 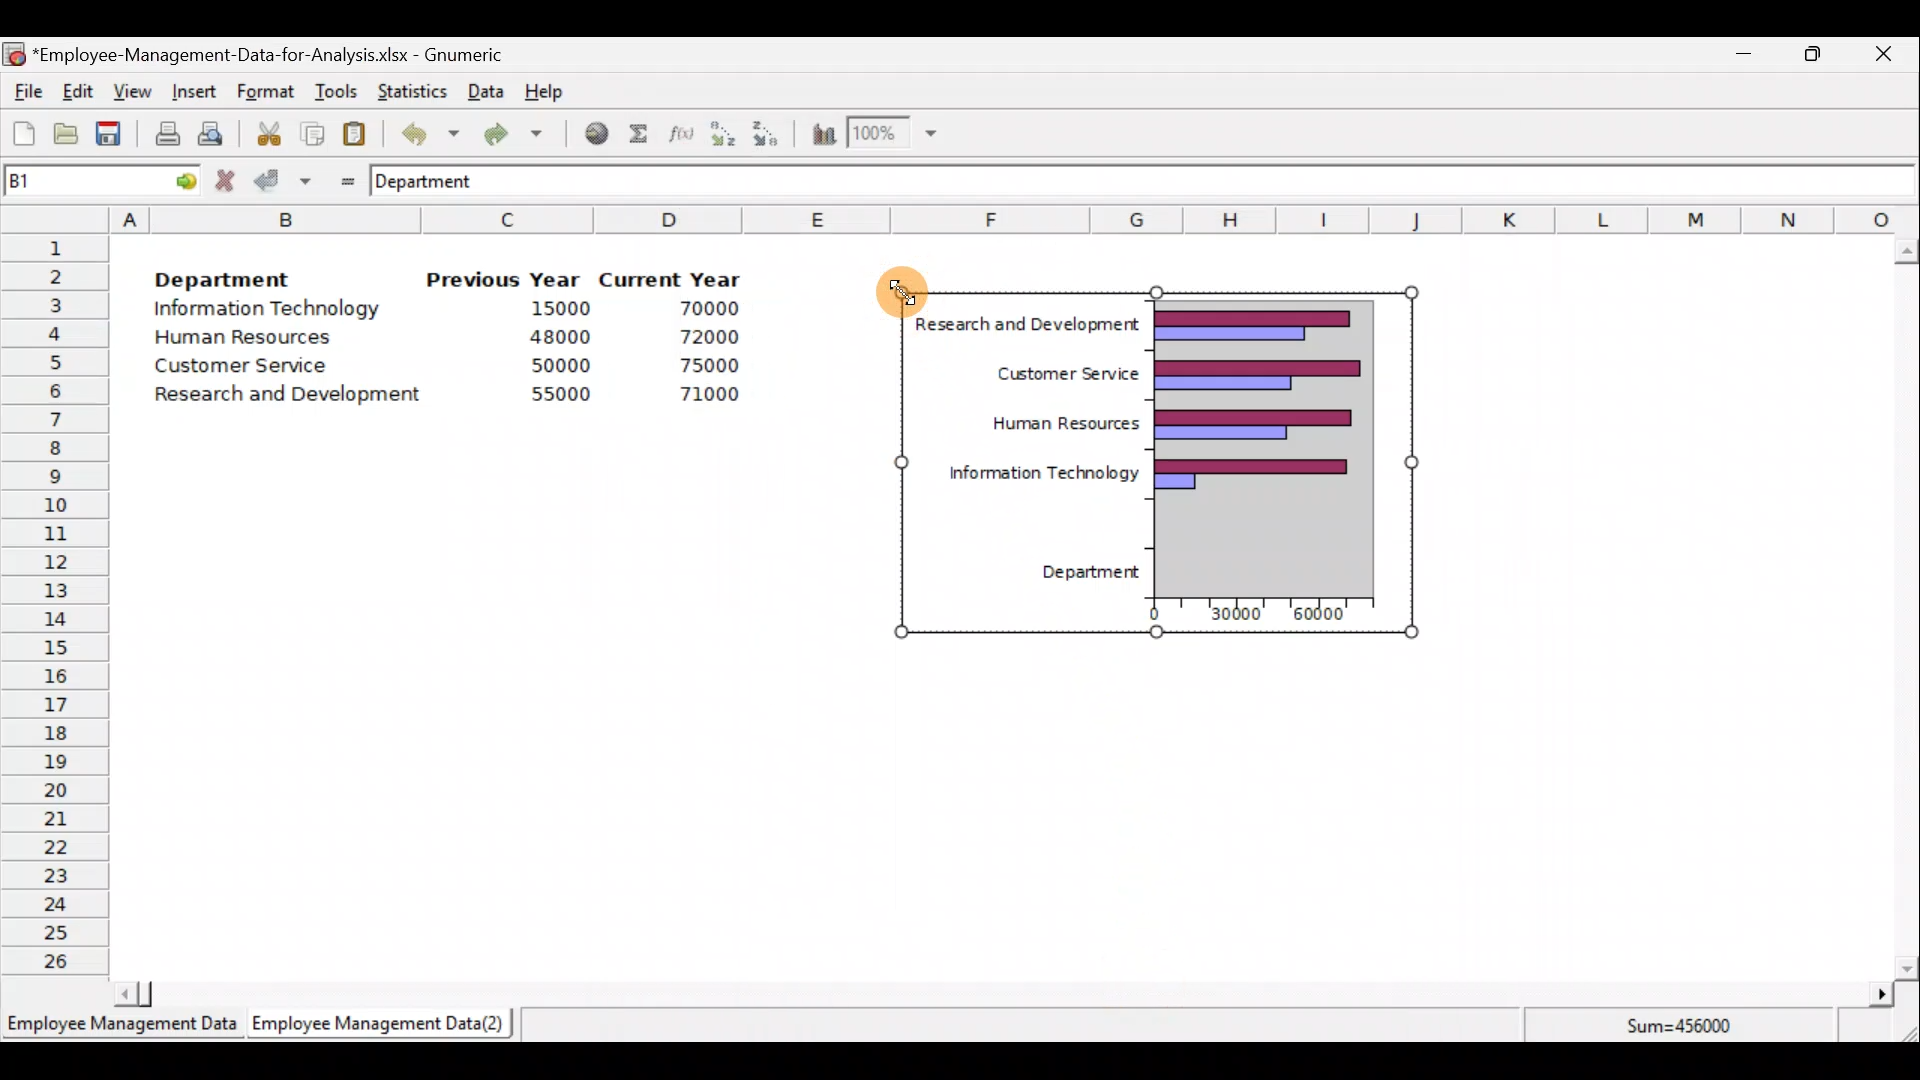 I want to click on Paste the clipboard, so click(x=354, y=133).